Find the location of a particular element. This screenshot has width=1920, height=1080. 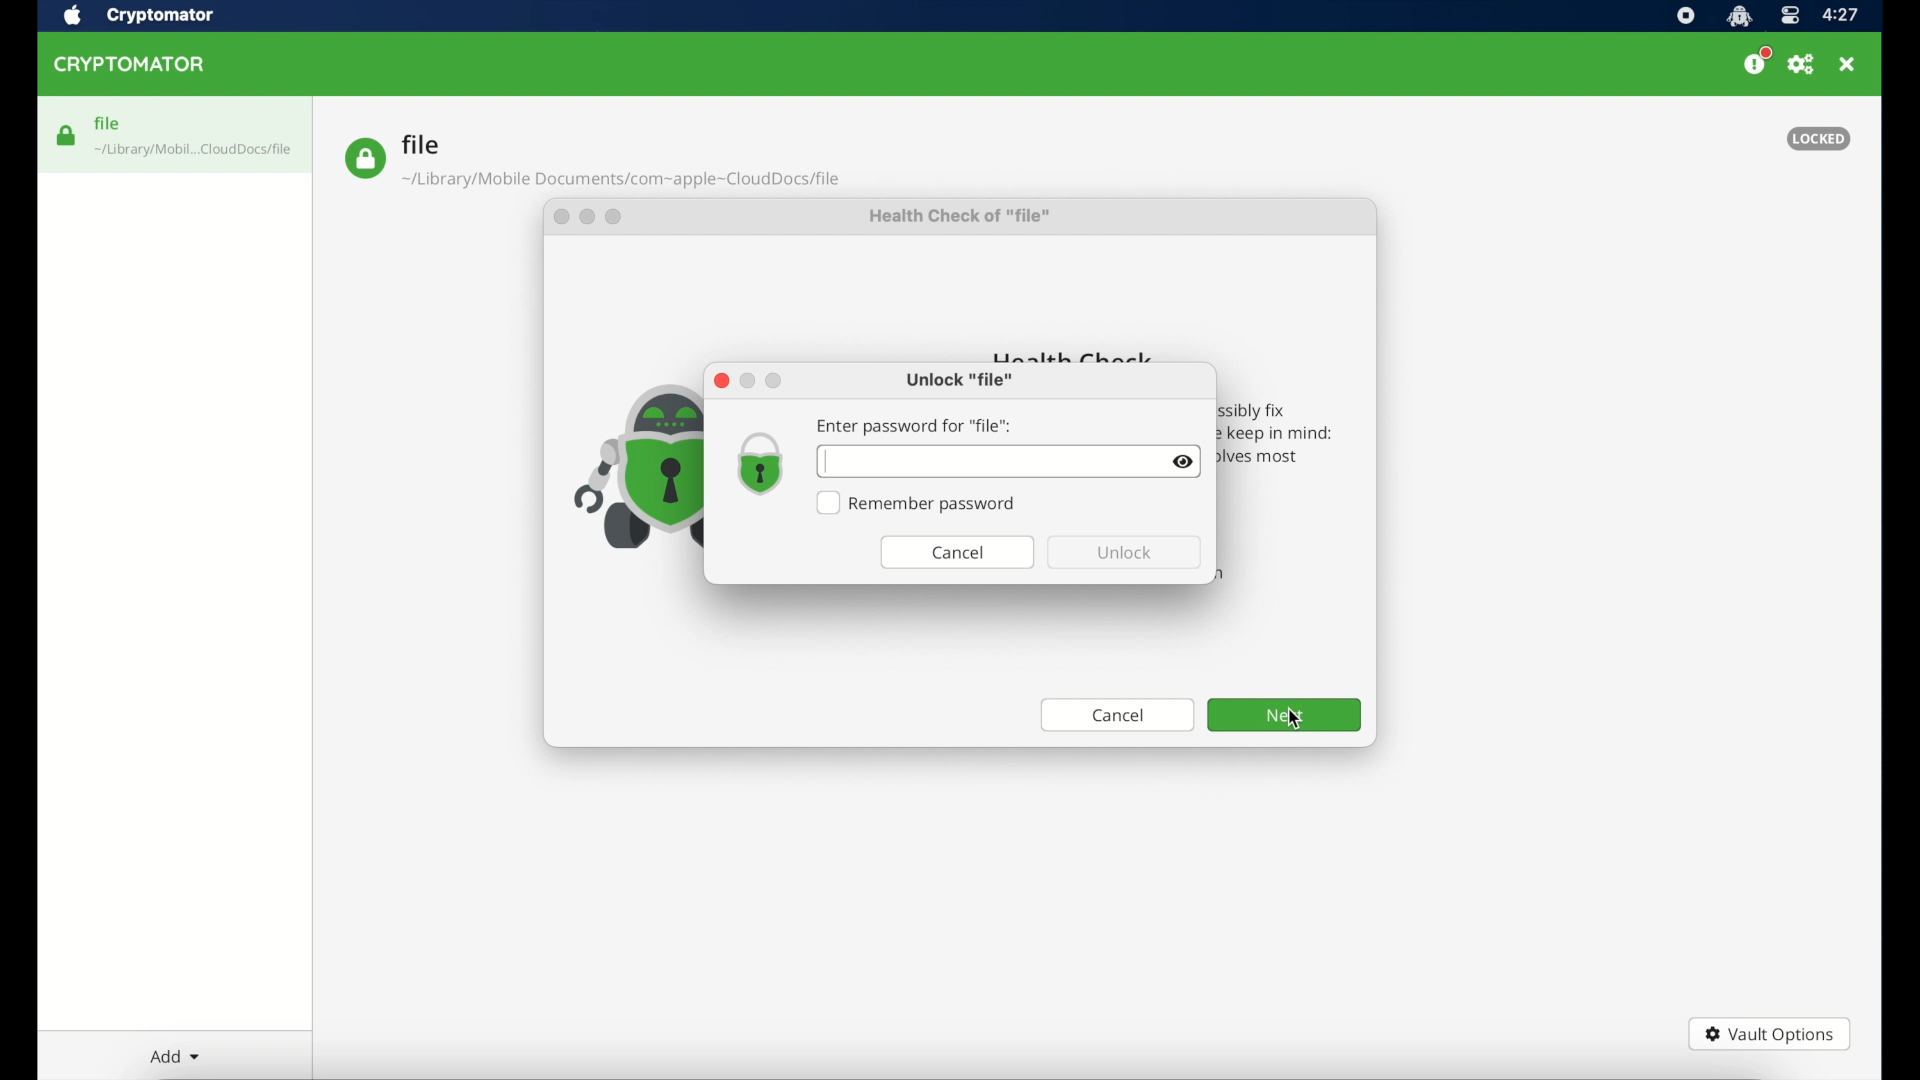

visibility toggle is located at coordinates (1184, 462).